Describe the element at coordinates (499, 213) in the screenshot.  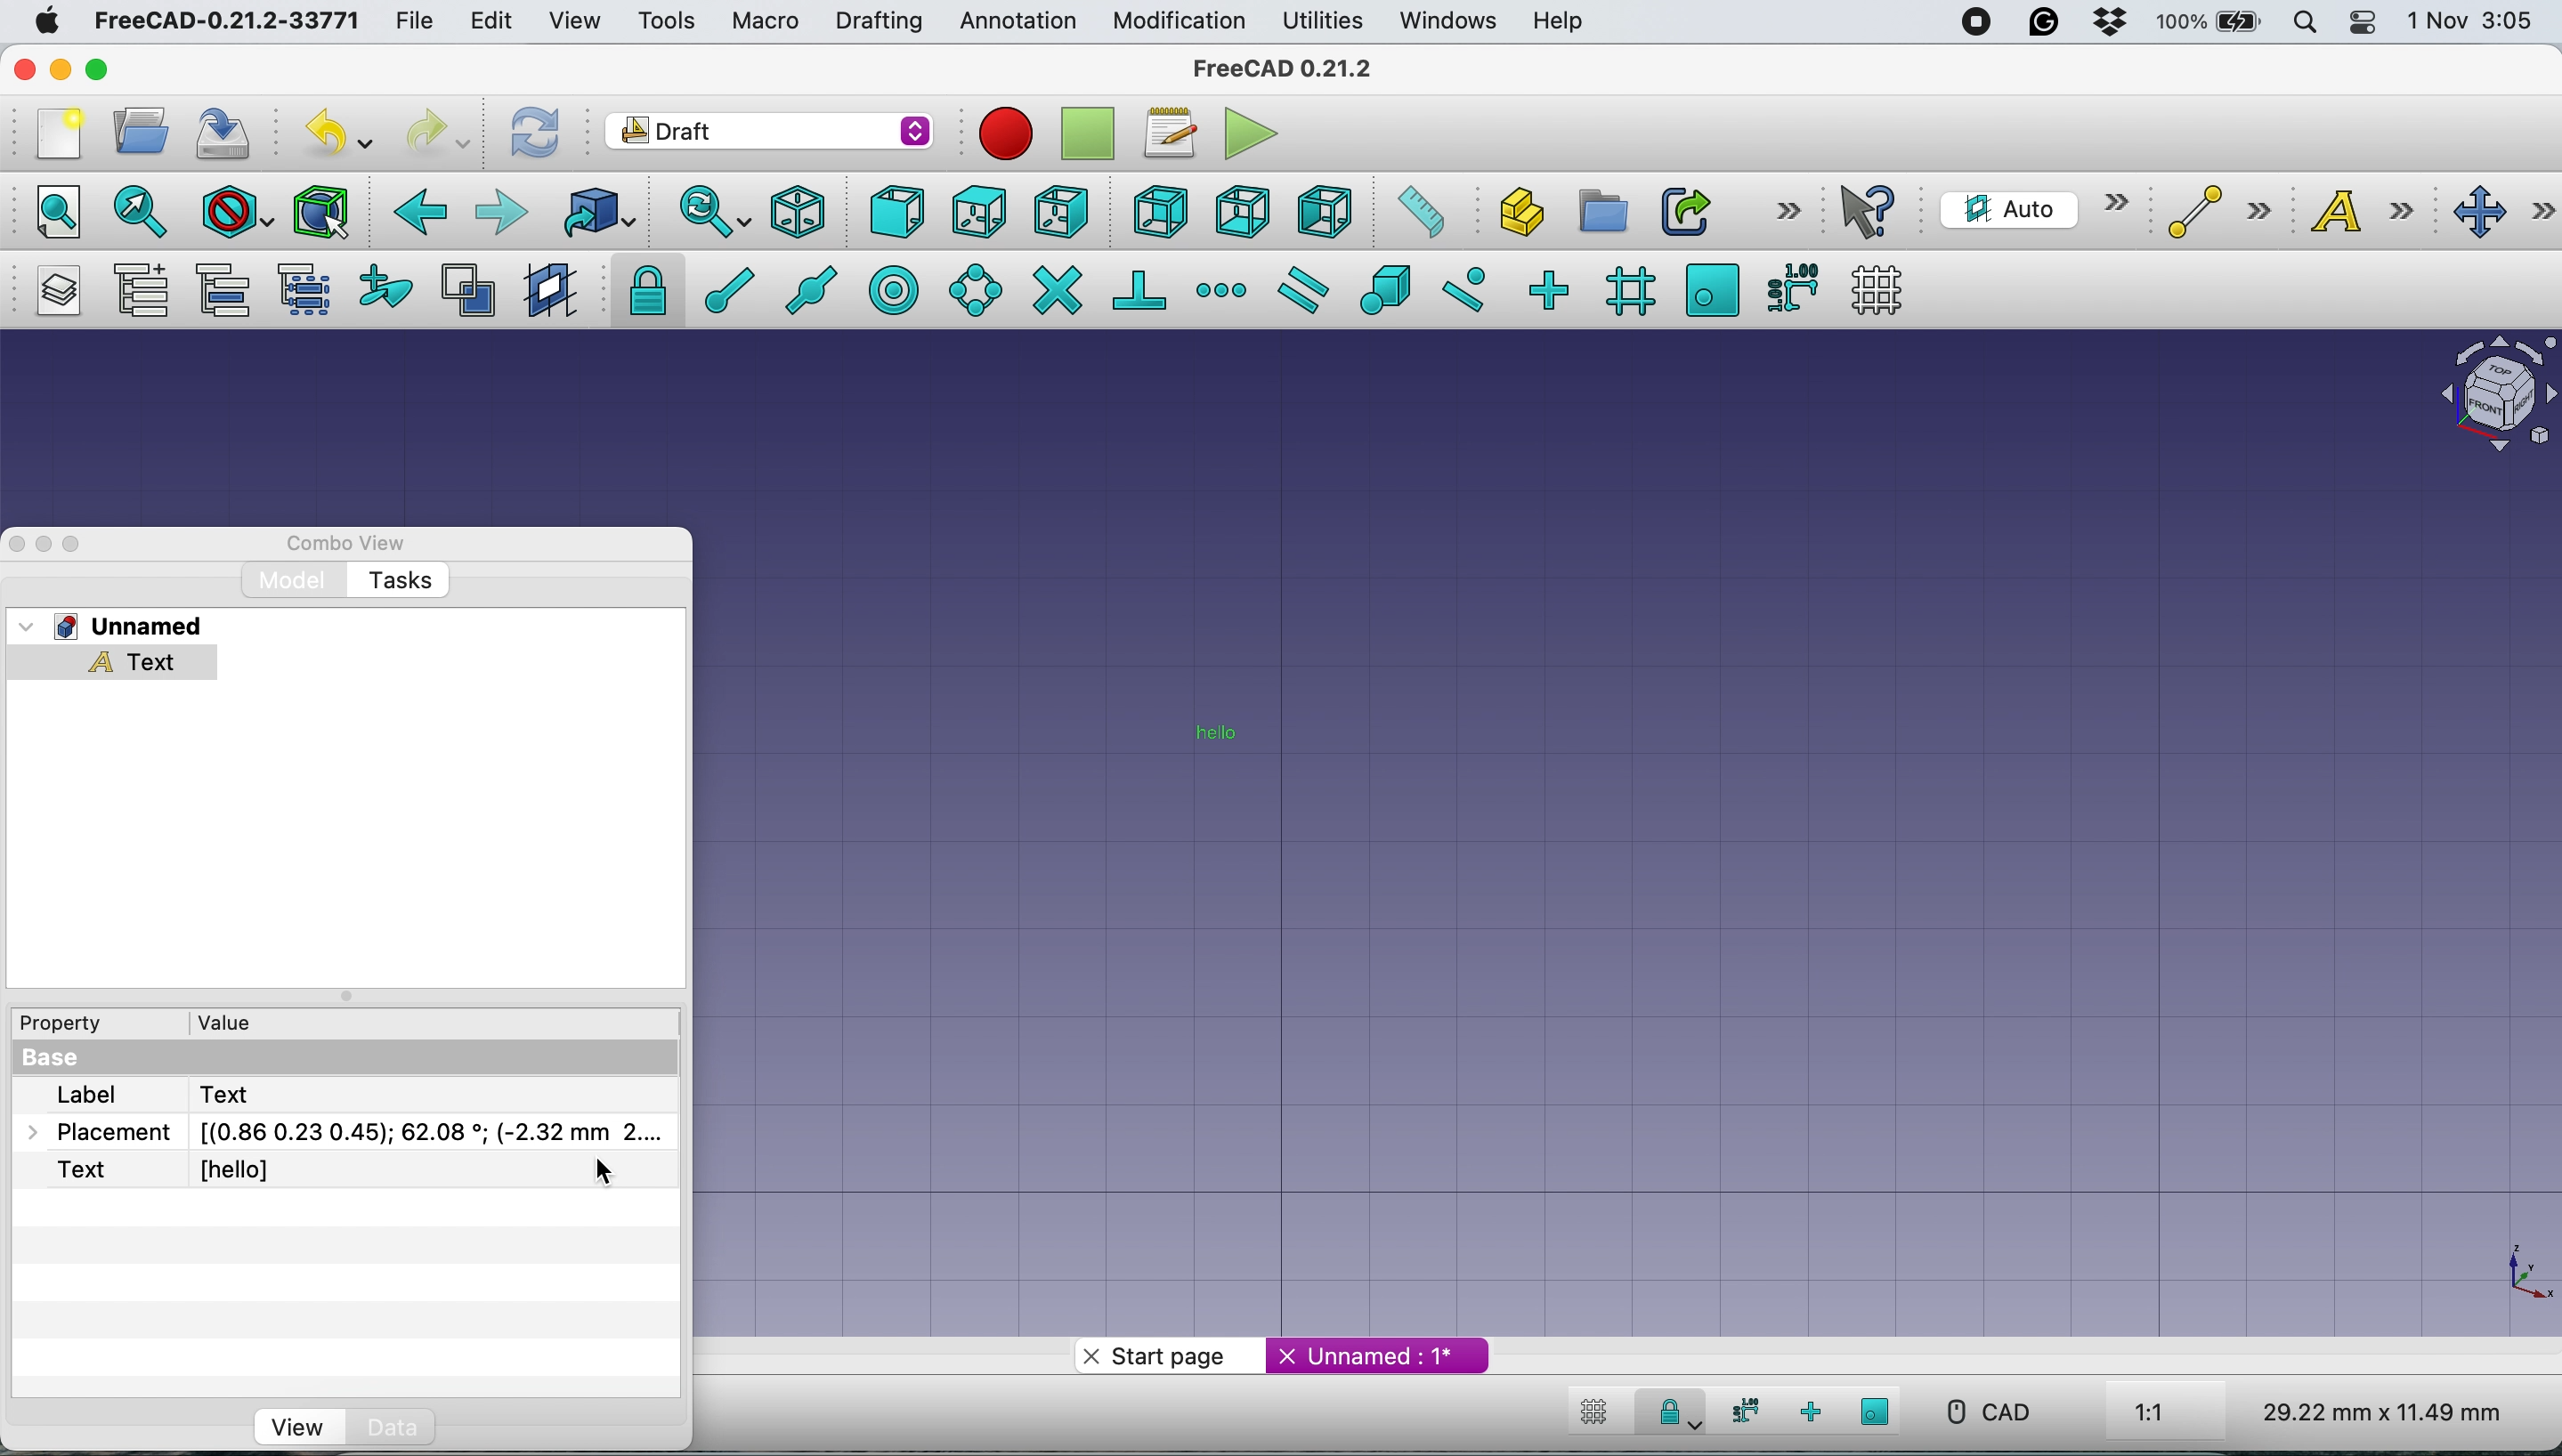
I see `forward` at that location.